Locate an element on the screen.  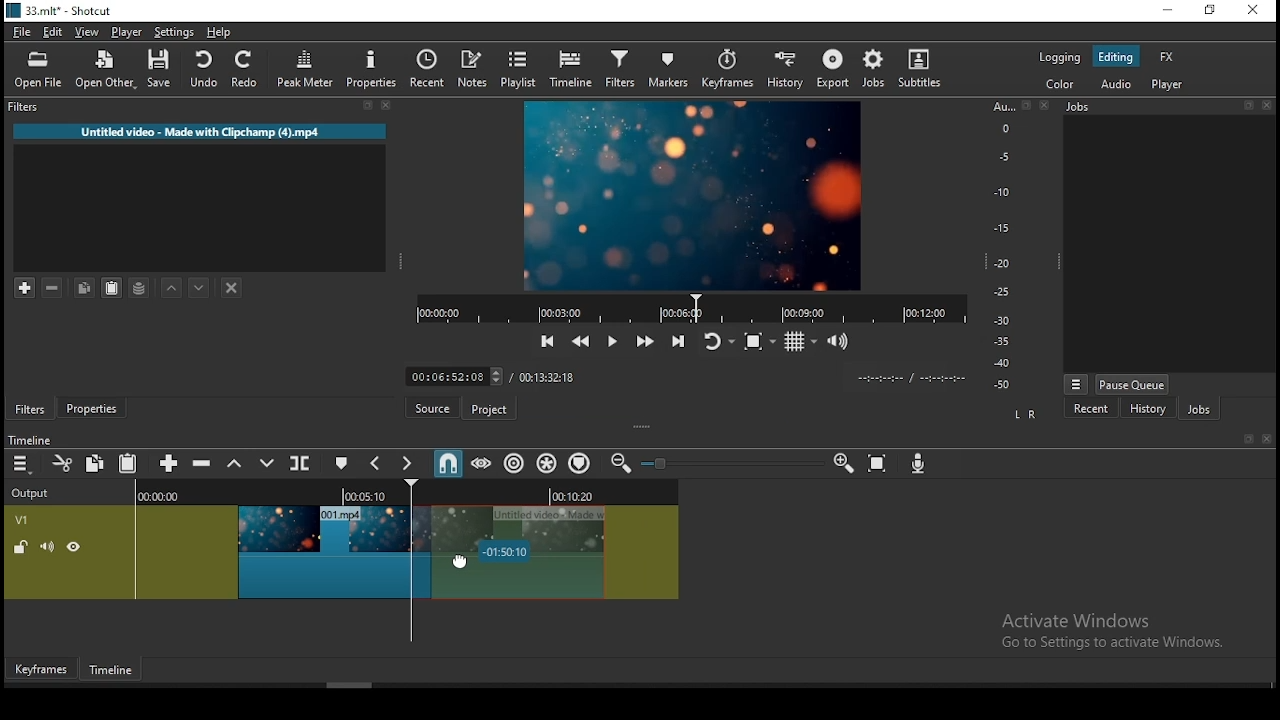
filters is located at coordinates (204, 109).